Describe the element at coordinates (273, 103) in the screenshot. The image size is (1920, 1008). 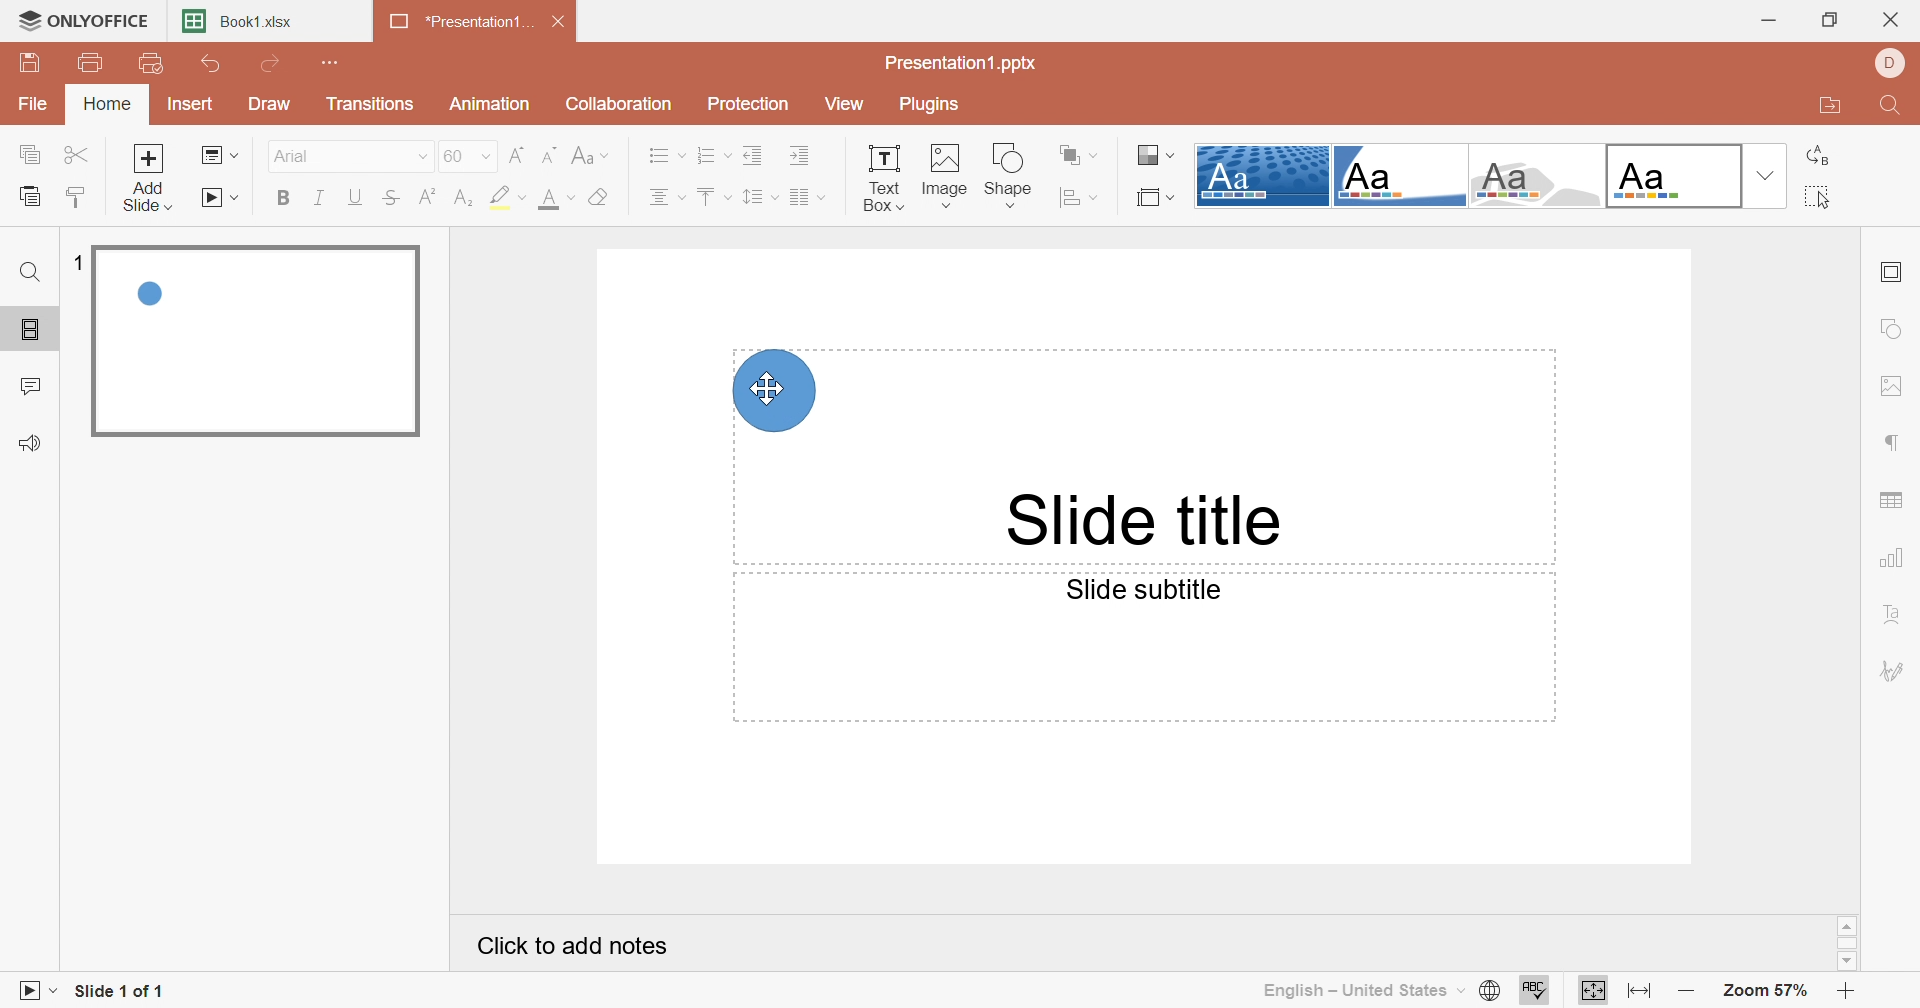
I see `Draw` at that location.